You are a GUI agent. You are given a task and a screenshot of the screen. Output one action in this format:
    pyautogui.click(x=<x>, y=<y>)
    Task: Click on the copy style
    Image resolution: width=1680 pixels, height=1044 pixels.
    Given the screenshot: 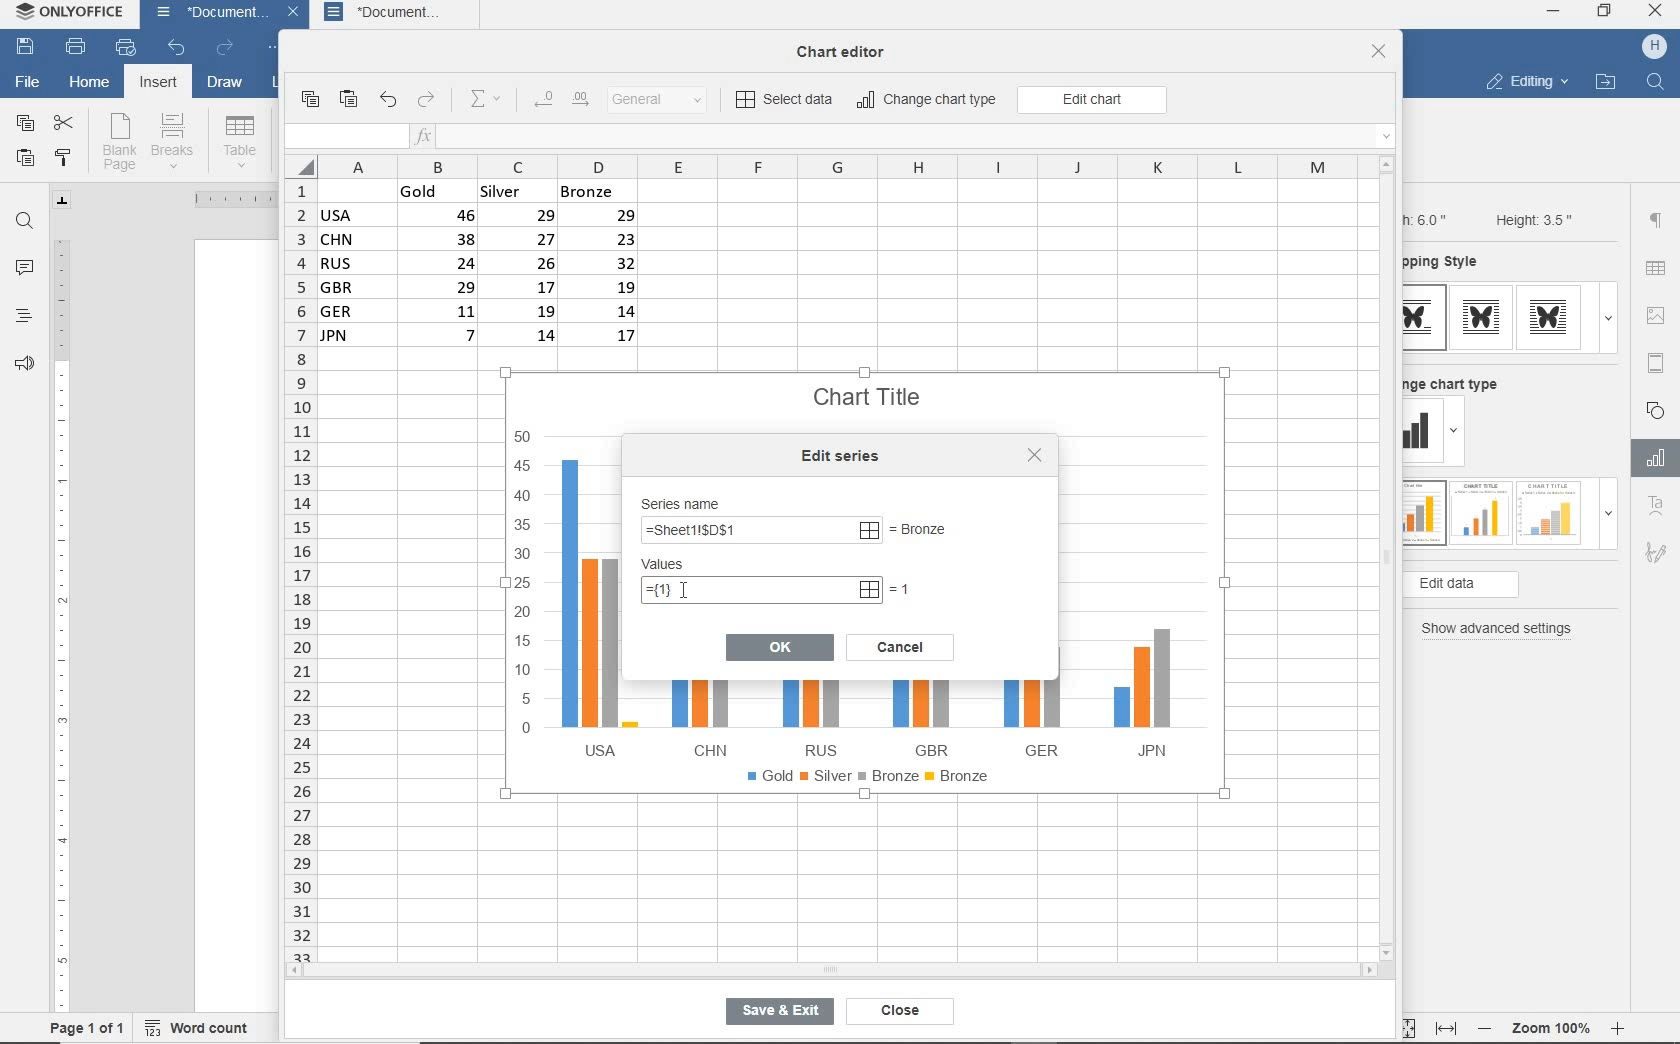 What is the action you would take?
    pyautogui.click(x=65, y=157)
    